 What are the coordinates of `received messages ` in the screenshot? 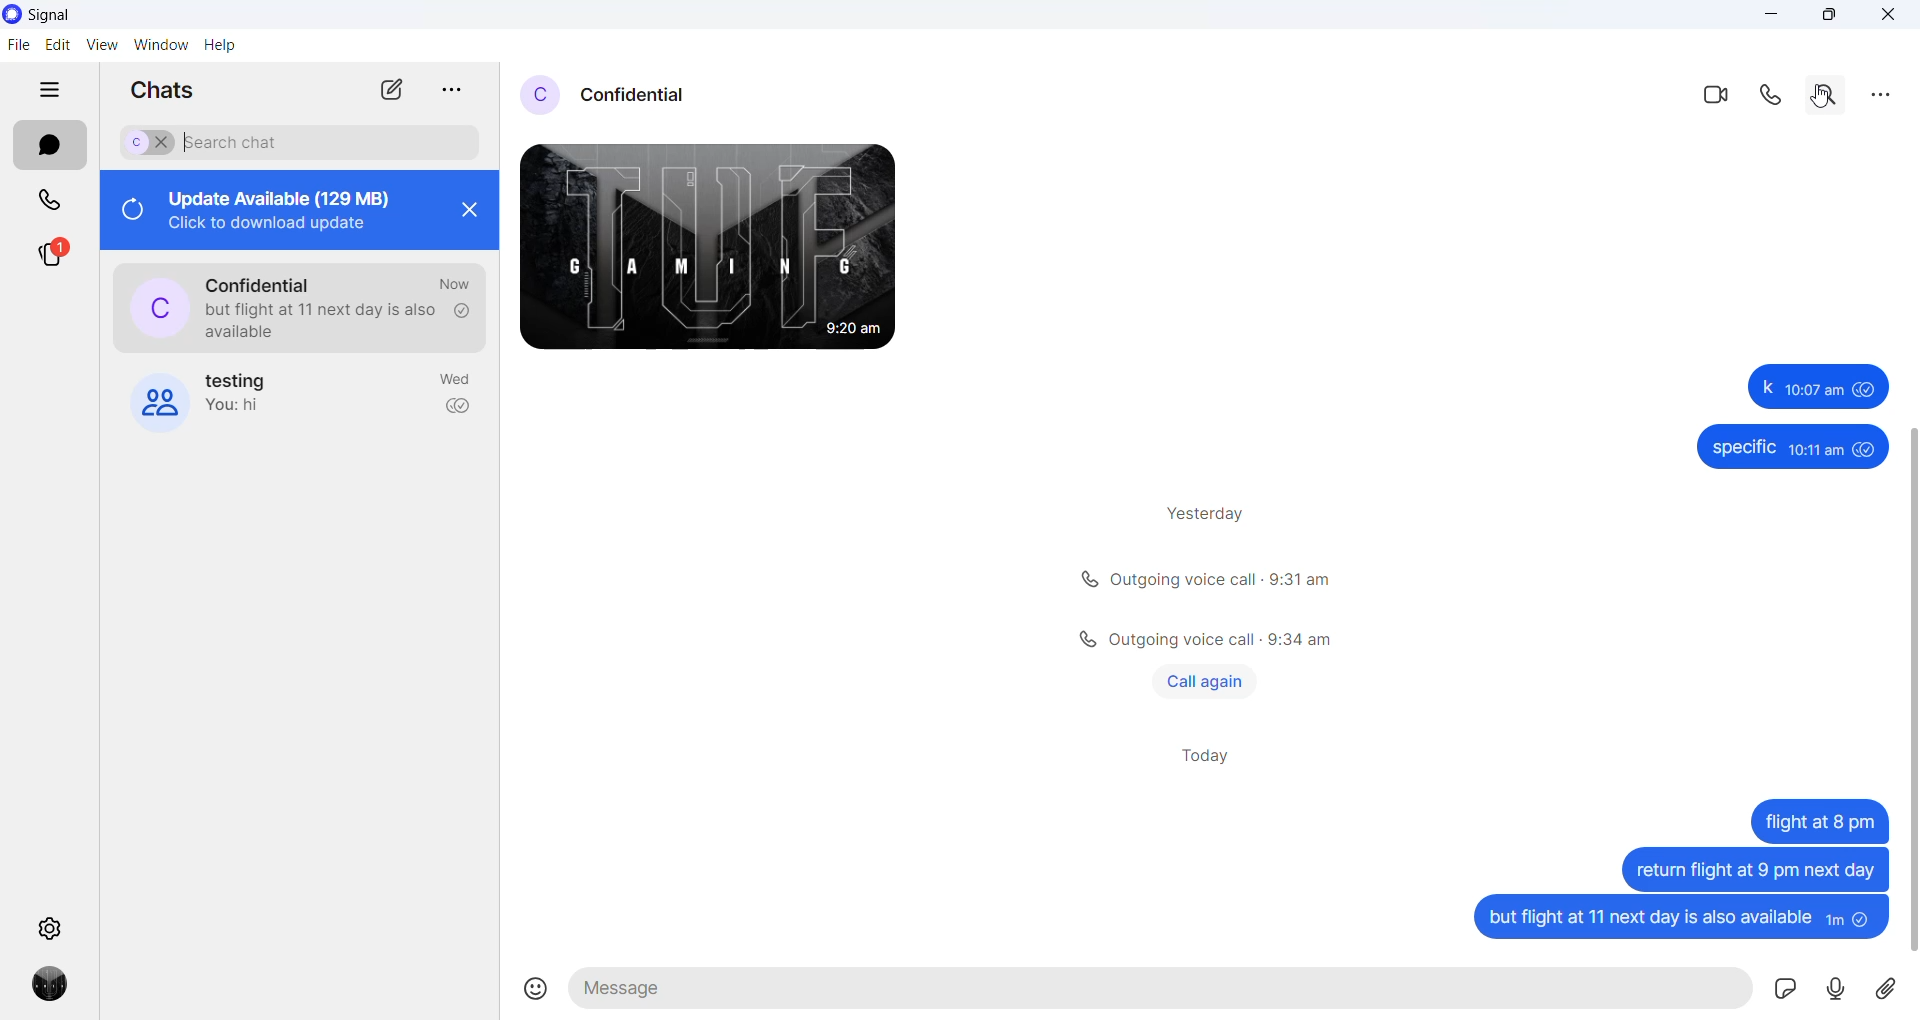 It's located at (729, 253).